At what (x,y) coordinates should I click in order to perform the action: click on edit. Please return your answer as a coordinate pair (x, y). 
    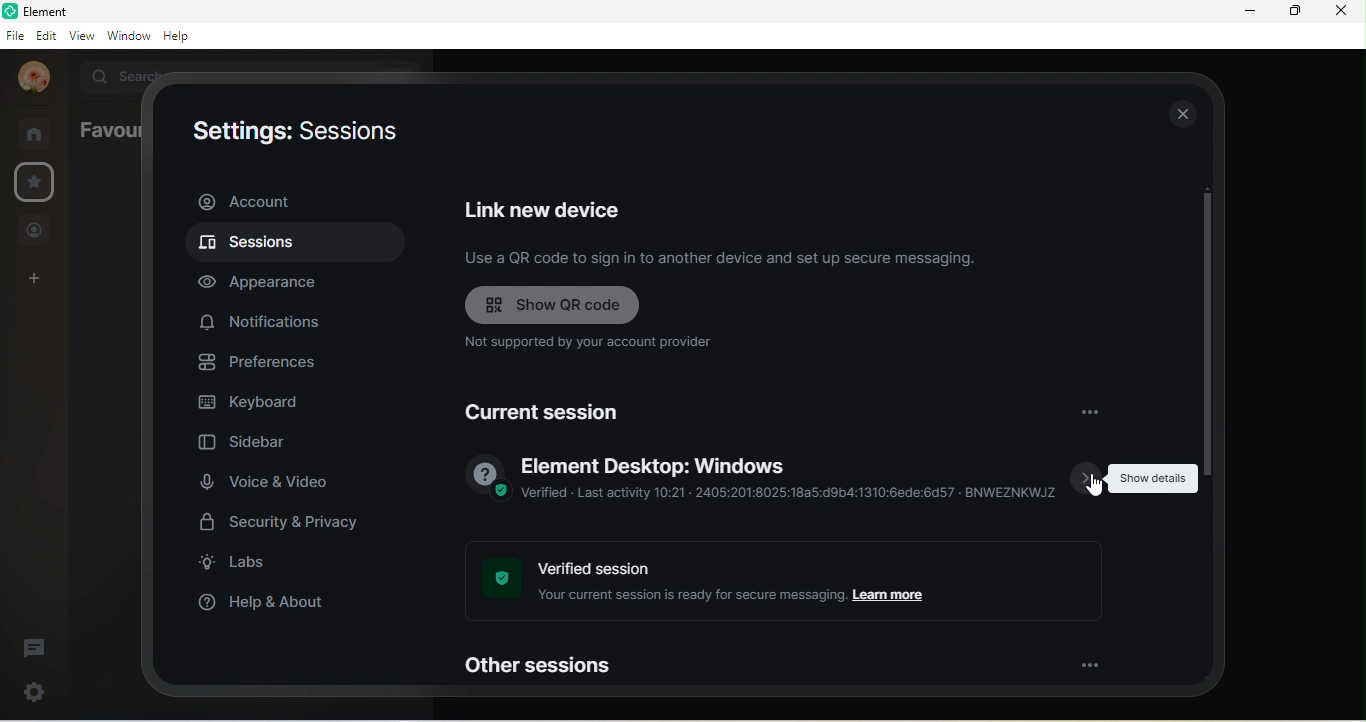
    Looking at the image, I should click on (47, 35).